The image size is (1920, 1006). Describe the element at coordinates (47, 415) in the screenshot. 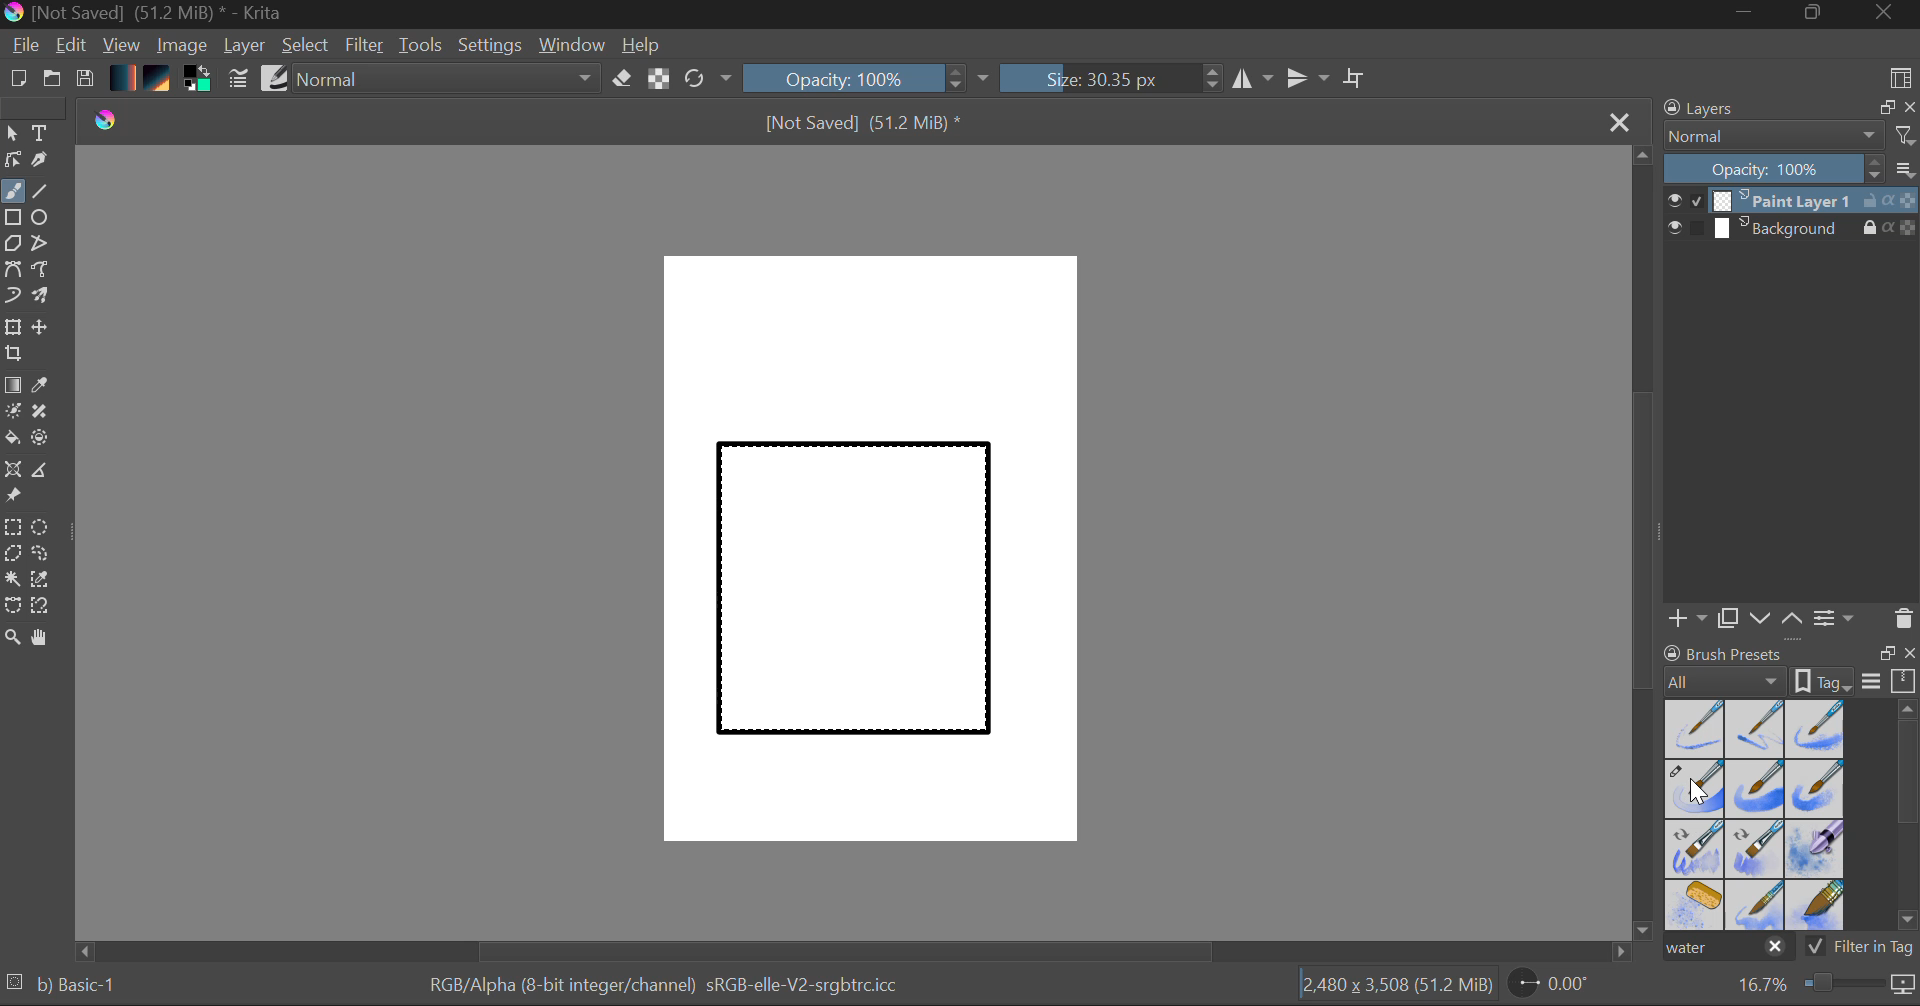

I see `Smart Patch Tool` at that location.